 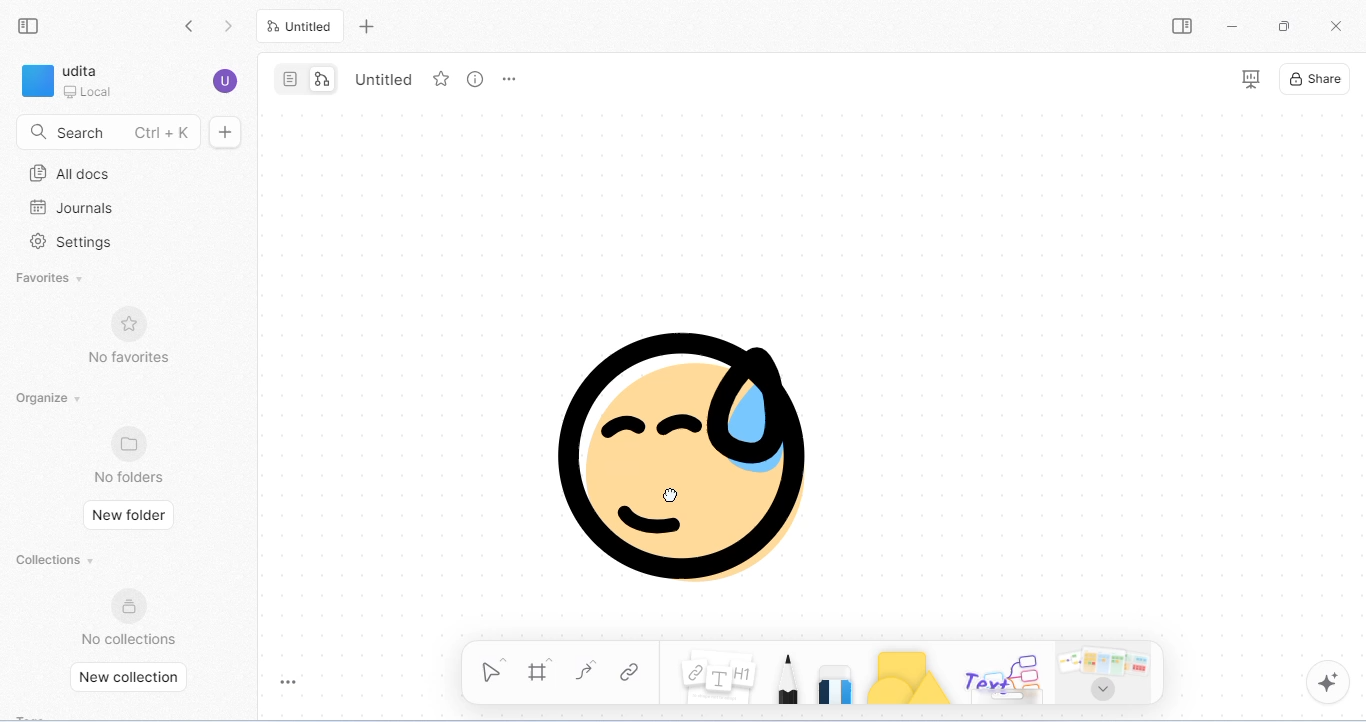 What do you see at coordinates (71, 208) in the screenshot?
I see `journals` at bounding box center [71, 208].